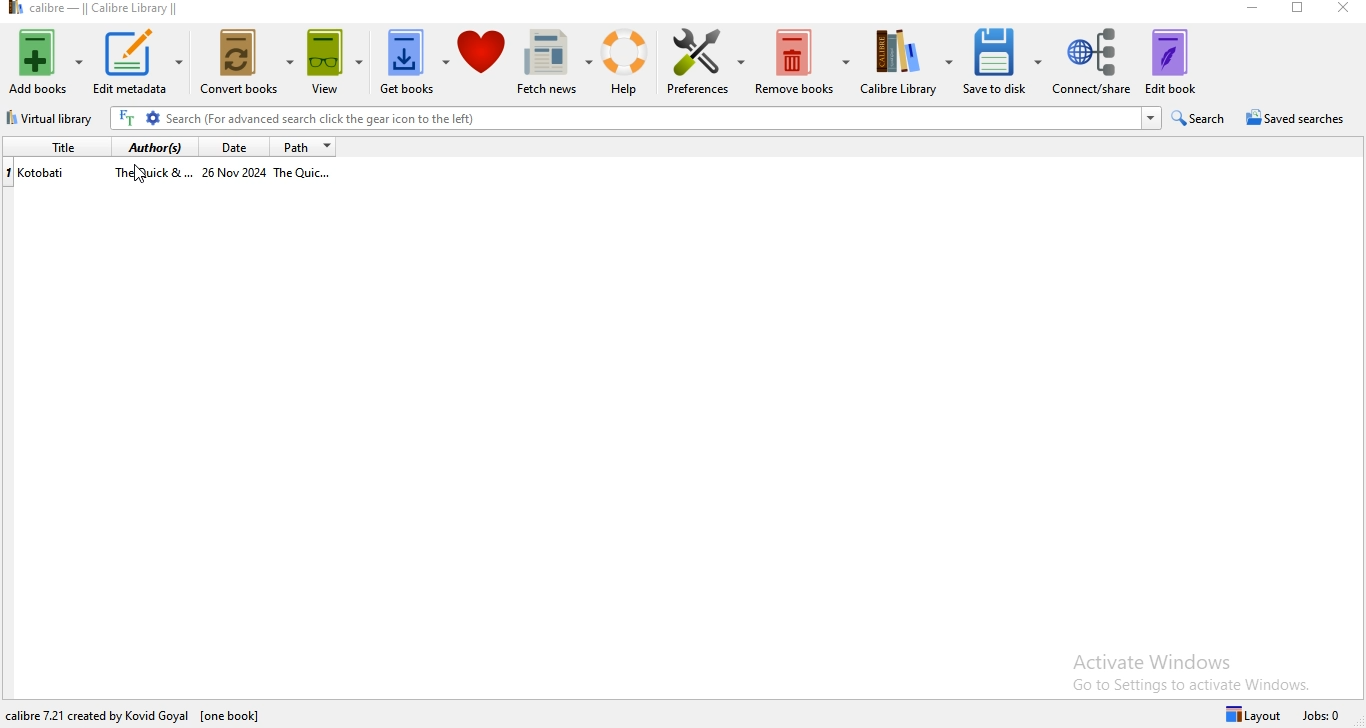  I want to click on view, so click(335, 66).